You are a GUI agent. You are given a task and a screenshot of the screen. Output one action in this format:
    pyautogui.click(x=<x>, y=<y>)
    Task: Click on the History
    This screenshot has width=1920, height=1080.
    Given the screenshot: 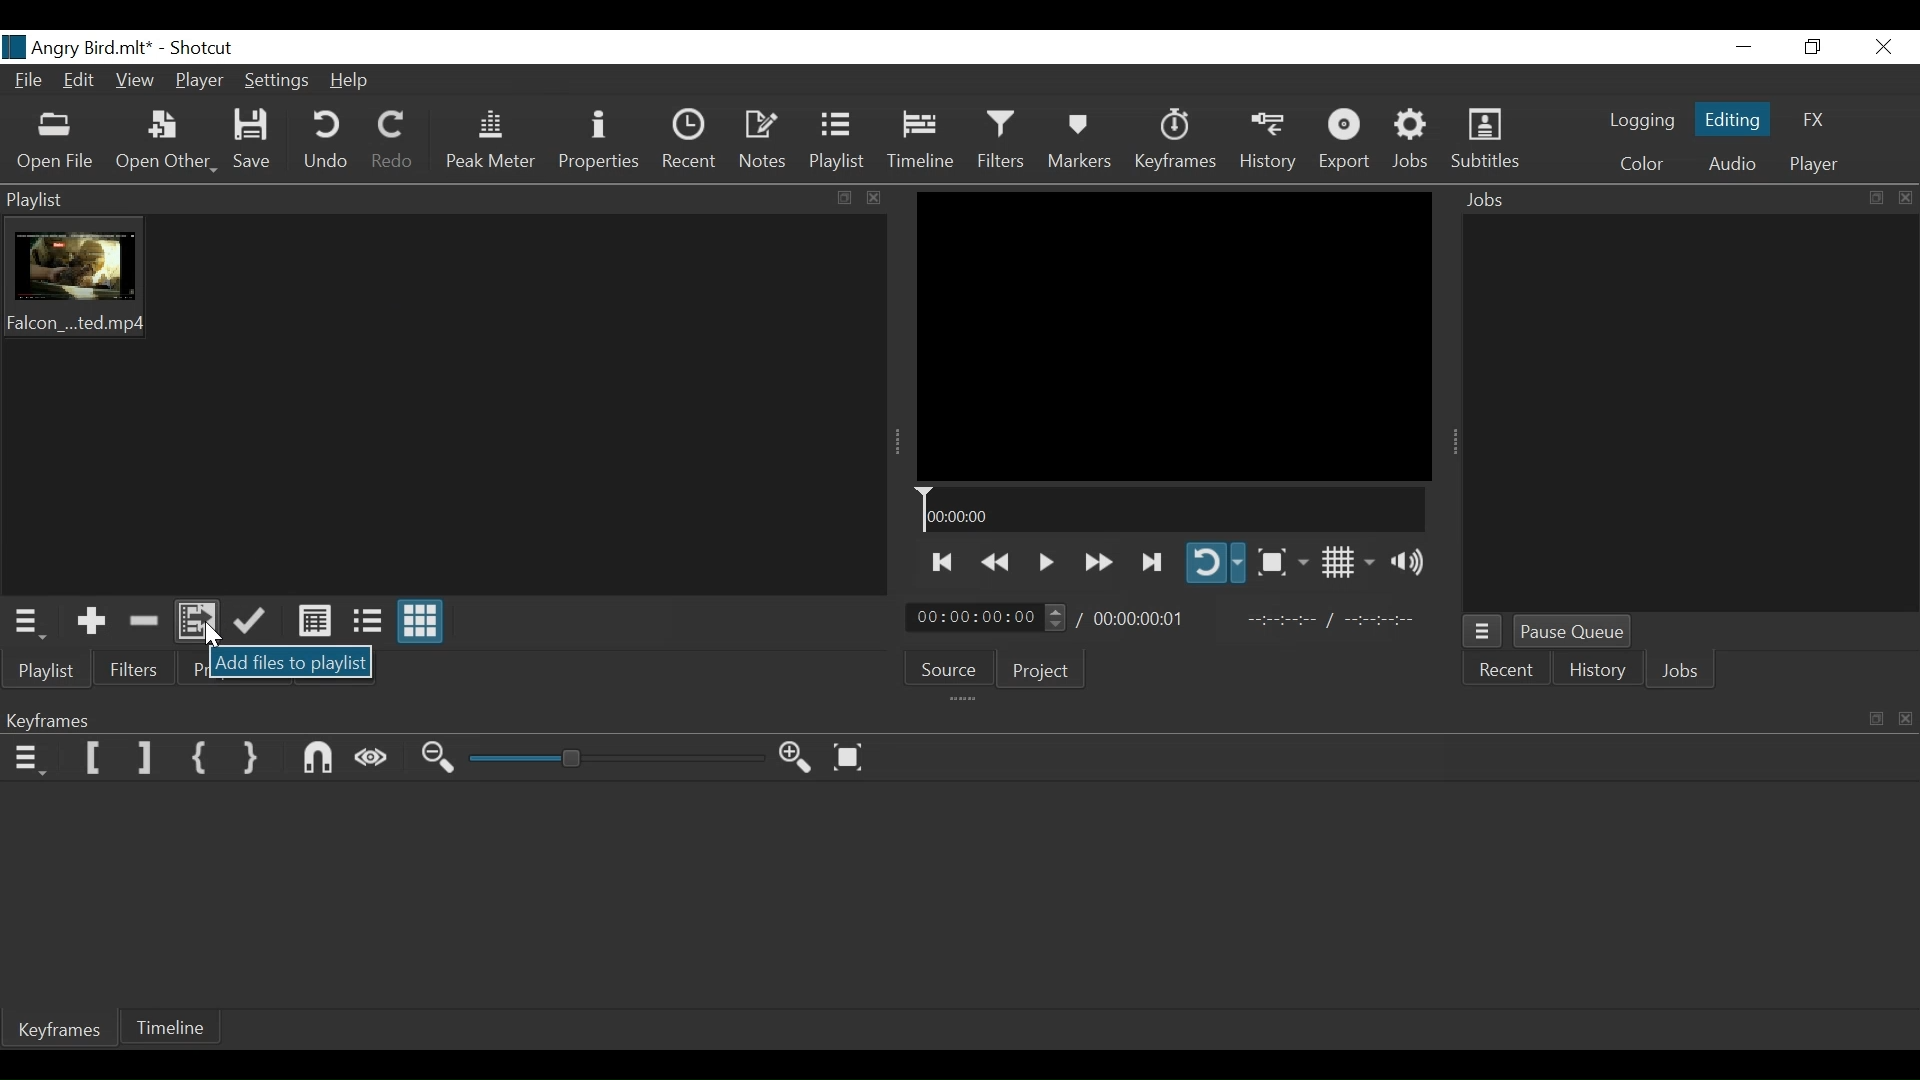 What is the action you would take?
    pyautogui.click(x=1271, y=141)
    